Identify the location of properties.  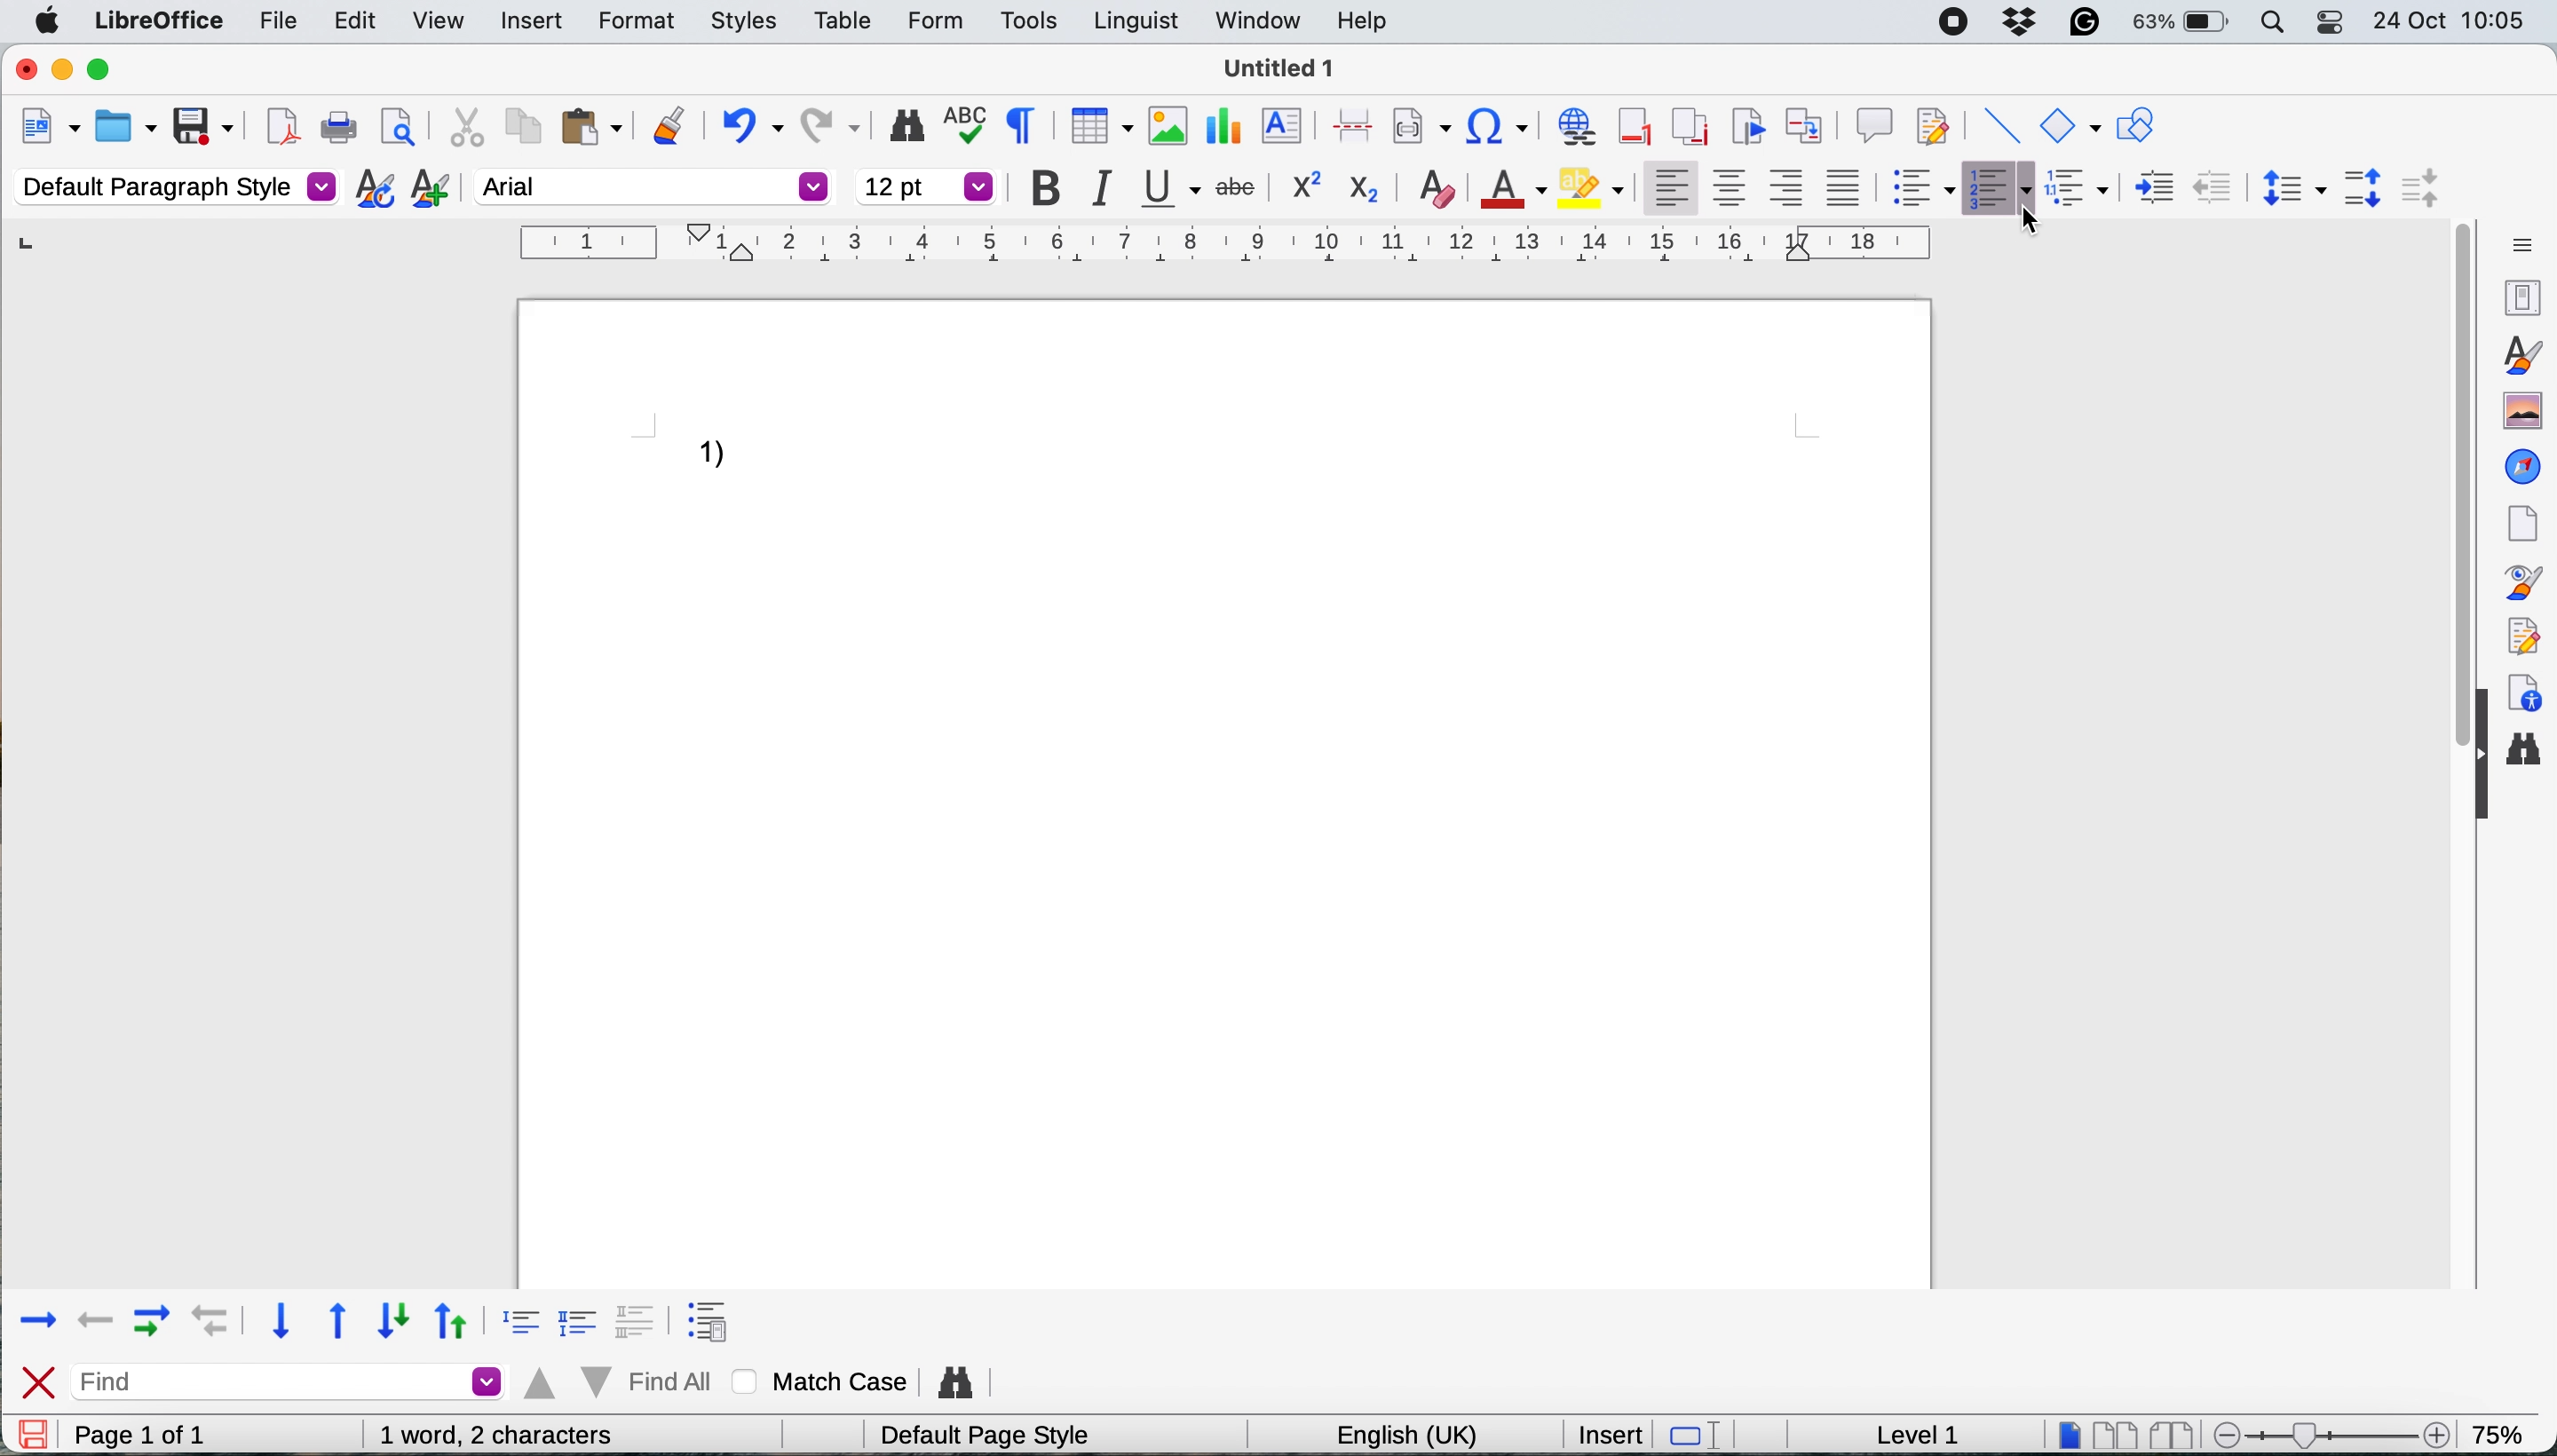
(2513, 295).